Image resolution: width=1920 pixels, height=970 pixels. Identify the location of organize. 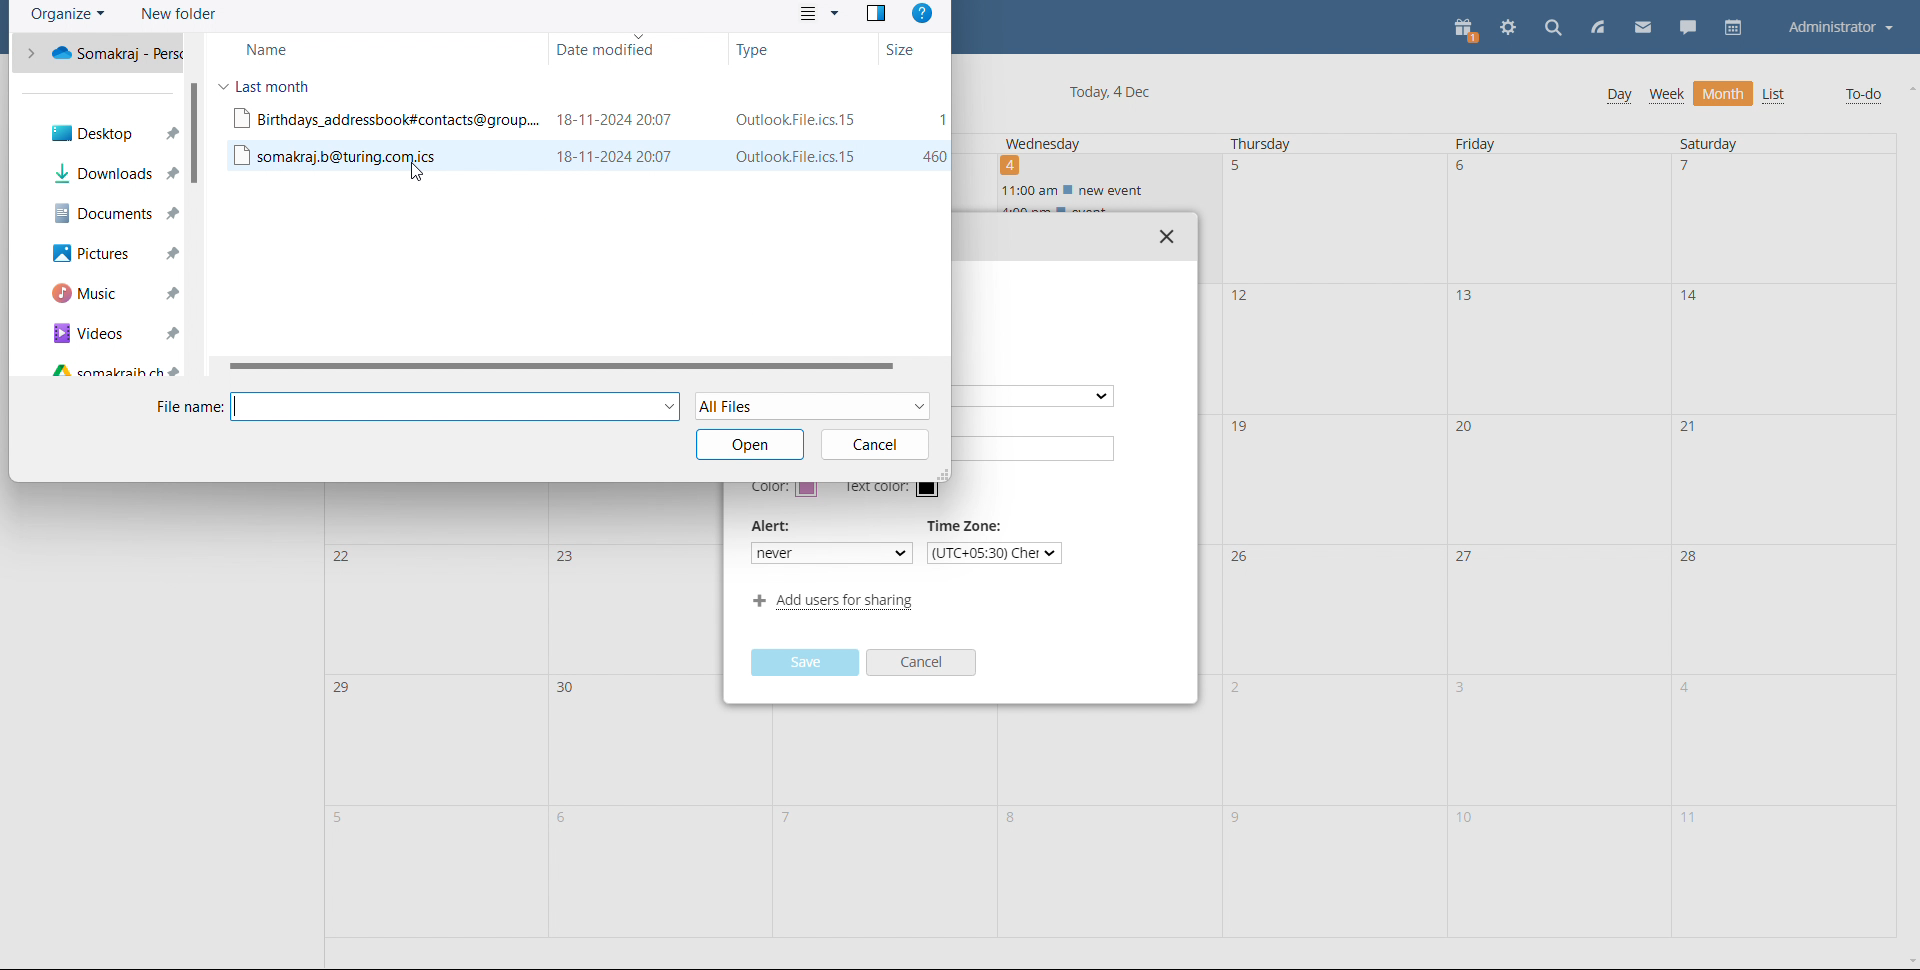
(69, 15).